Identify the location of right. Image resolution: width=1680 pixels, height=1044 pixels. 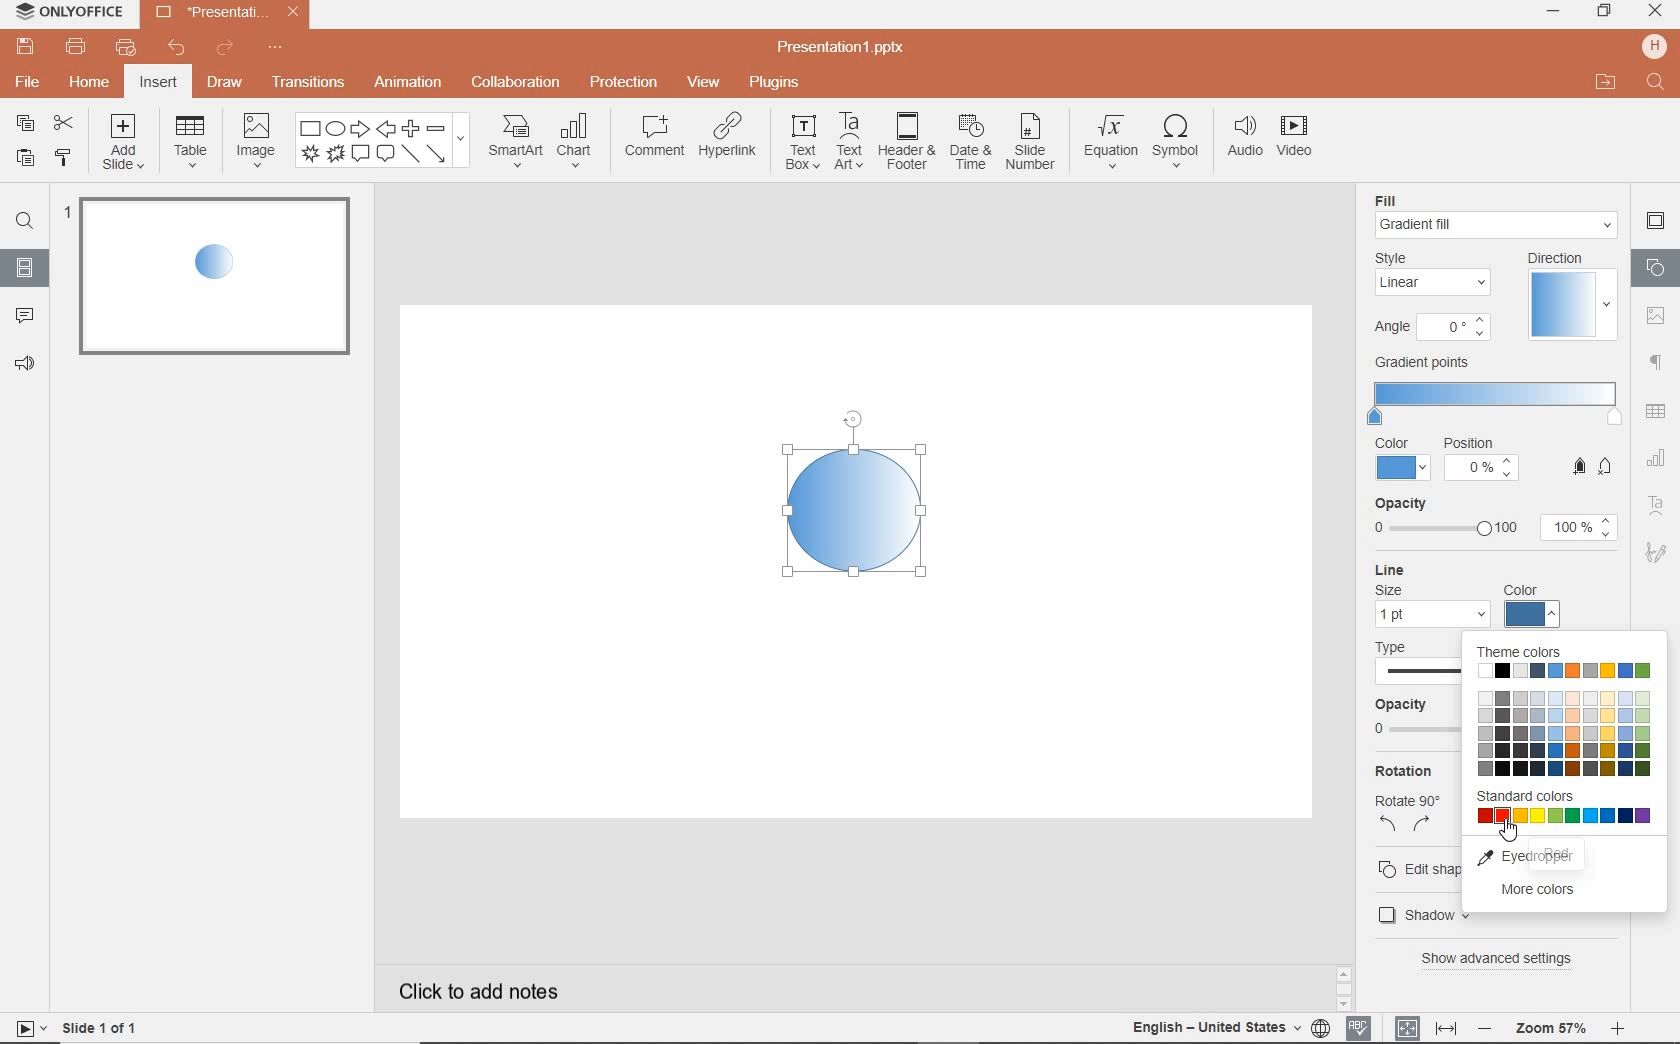
(1422, 827).